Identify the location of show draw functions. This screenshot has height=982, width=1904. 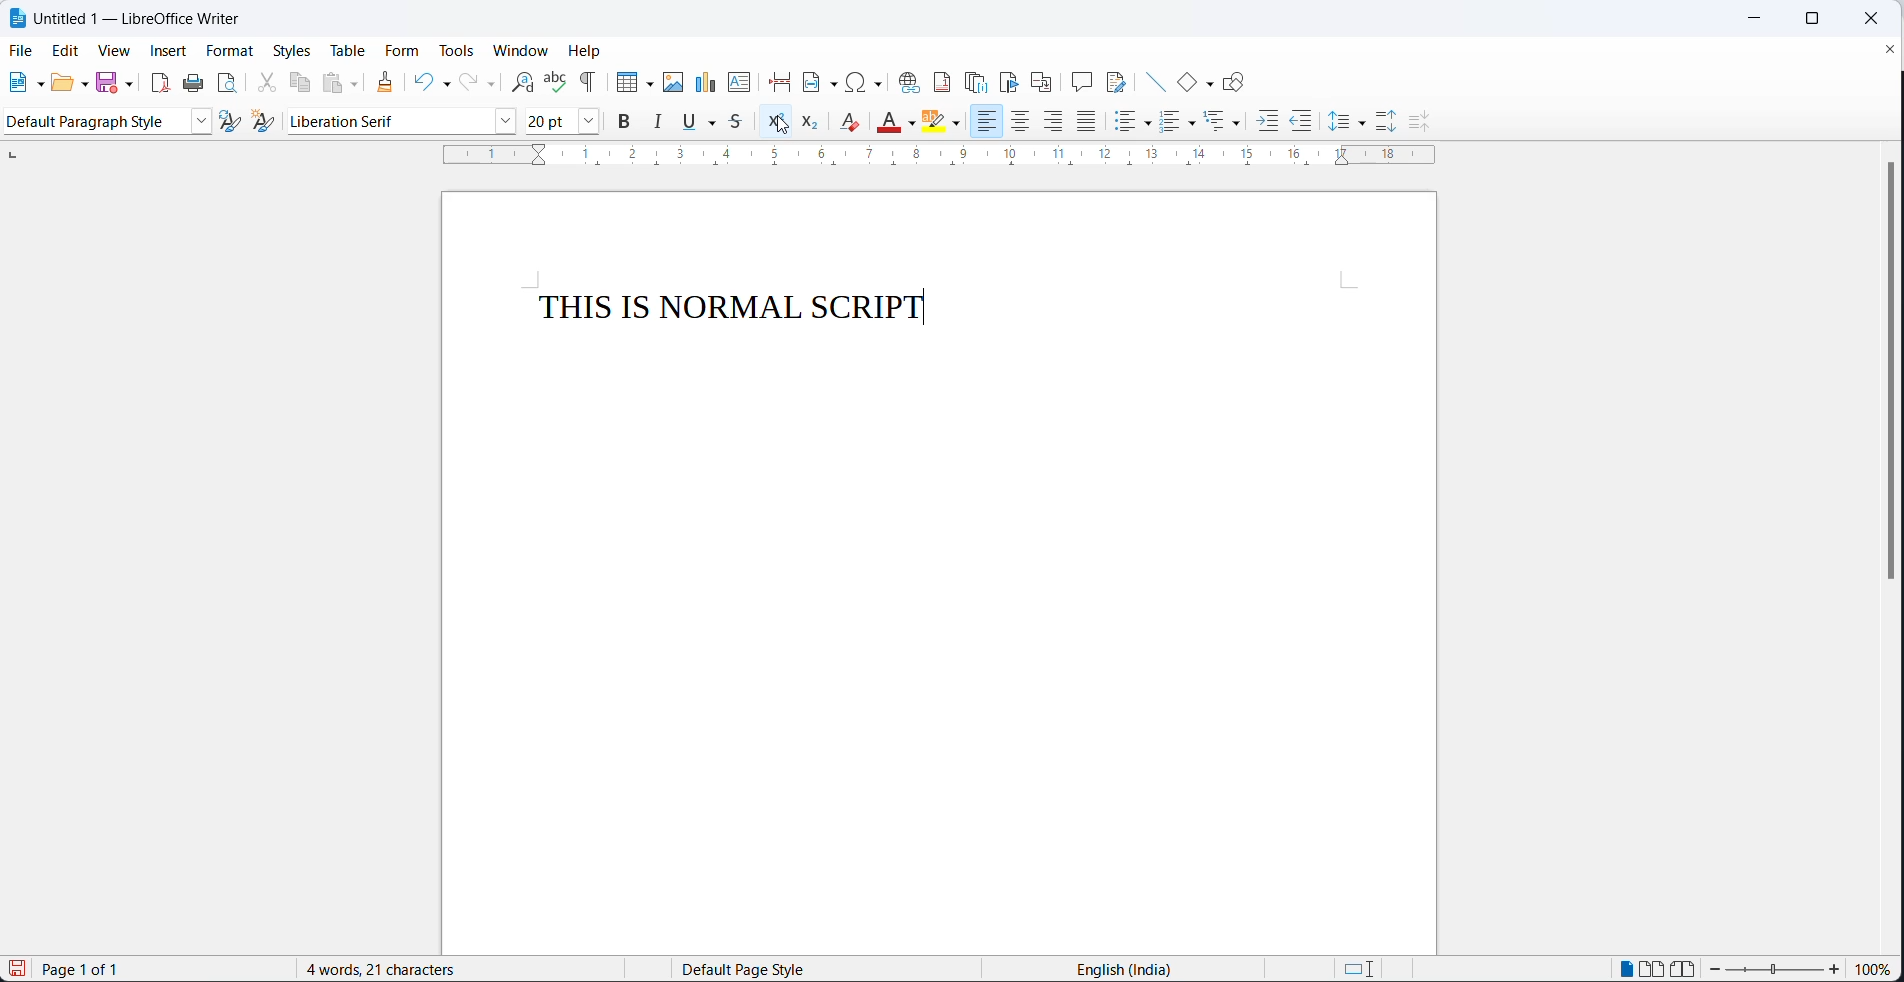
(1238, 78).